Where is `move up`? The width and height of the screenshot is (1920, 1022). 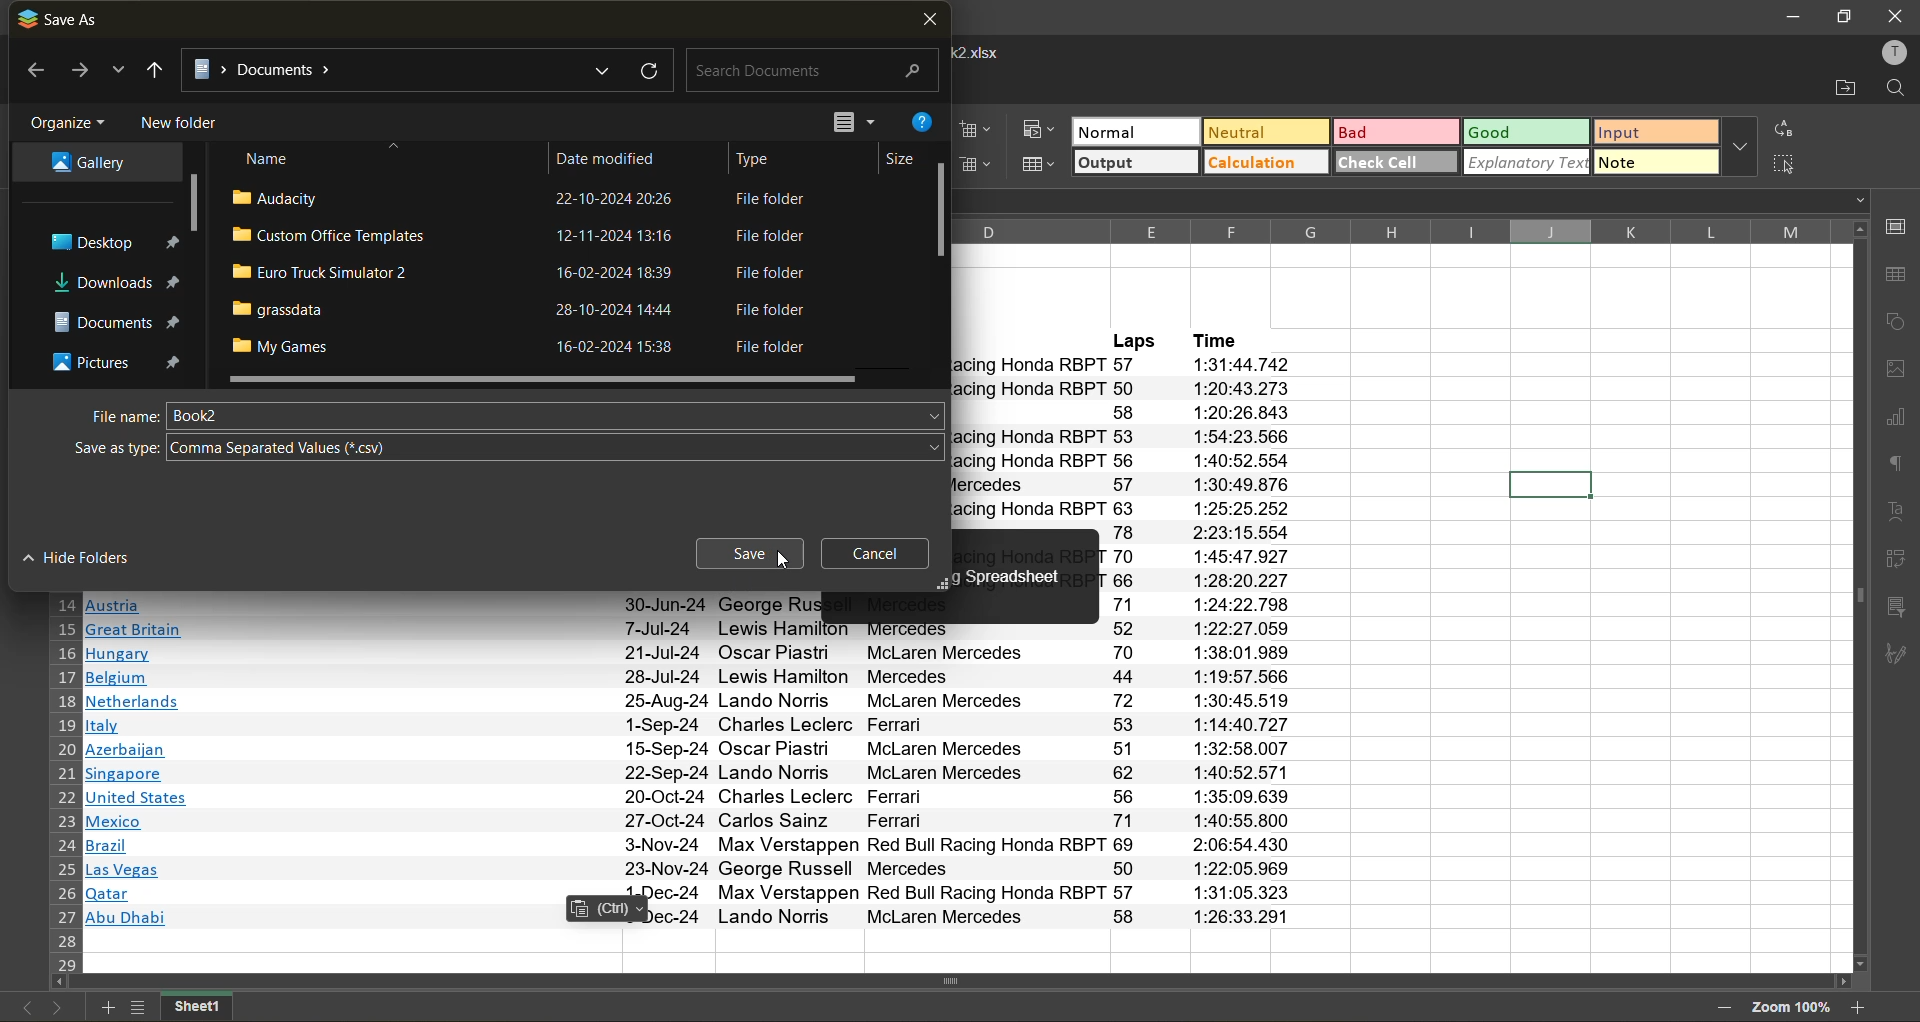
move up is located at coordinates (1858, 230).